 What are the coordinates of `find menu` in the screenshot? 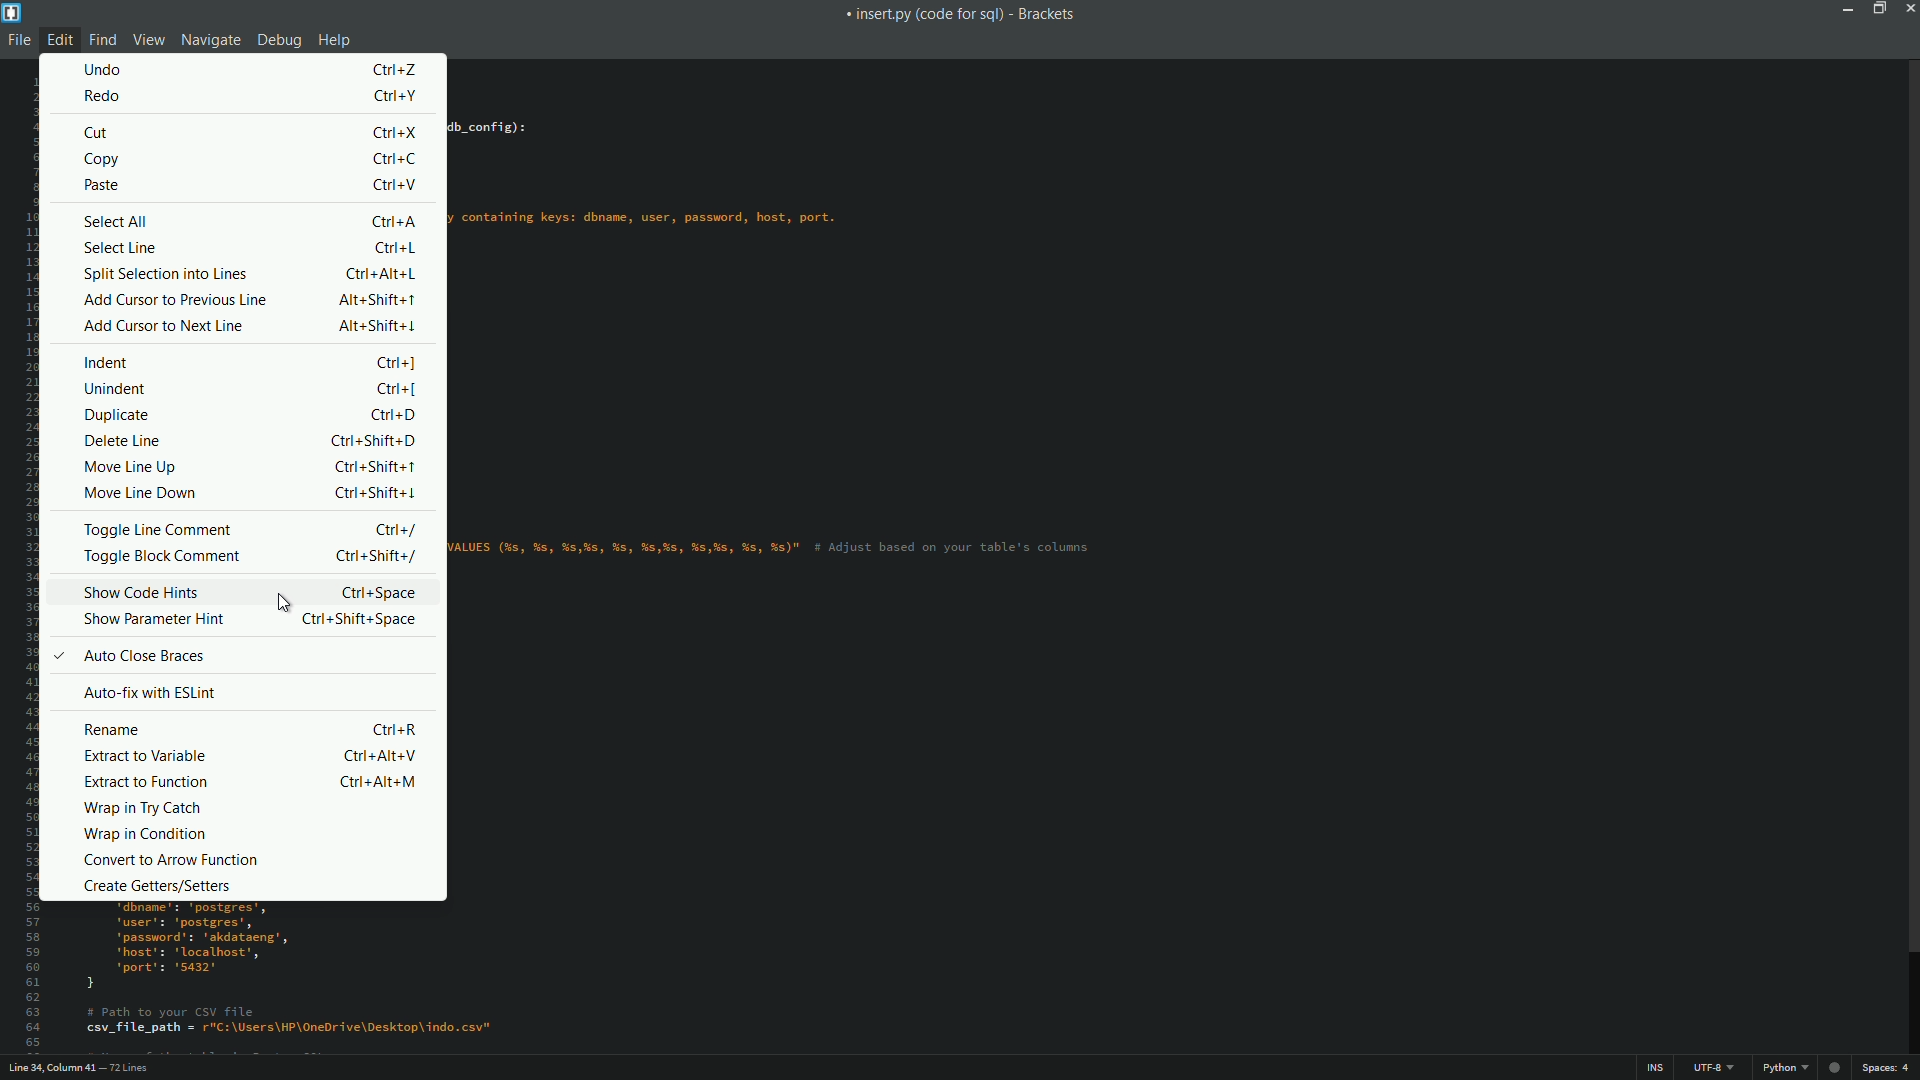 It's located at (103, 39).